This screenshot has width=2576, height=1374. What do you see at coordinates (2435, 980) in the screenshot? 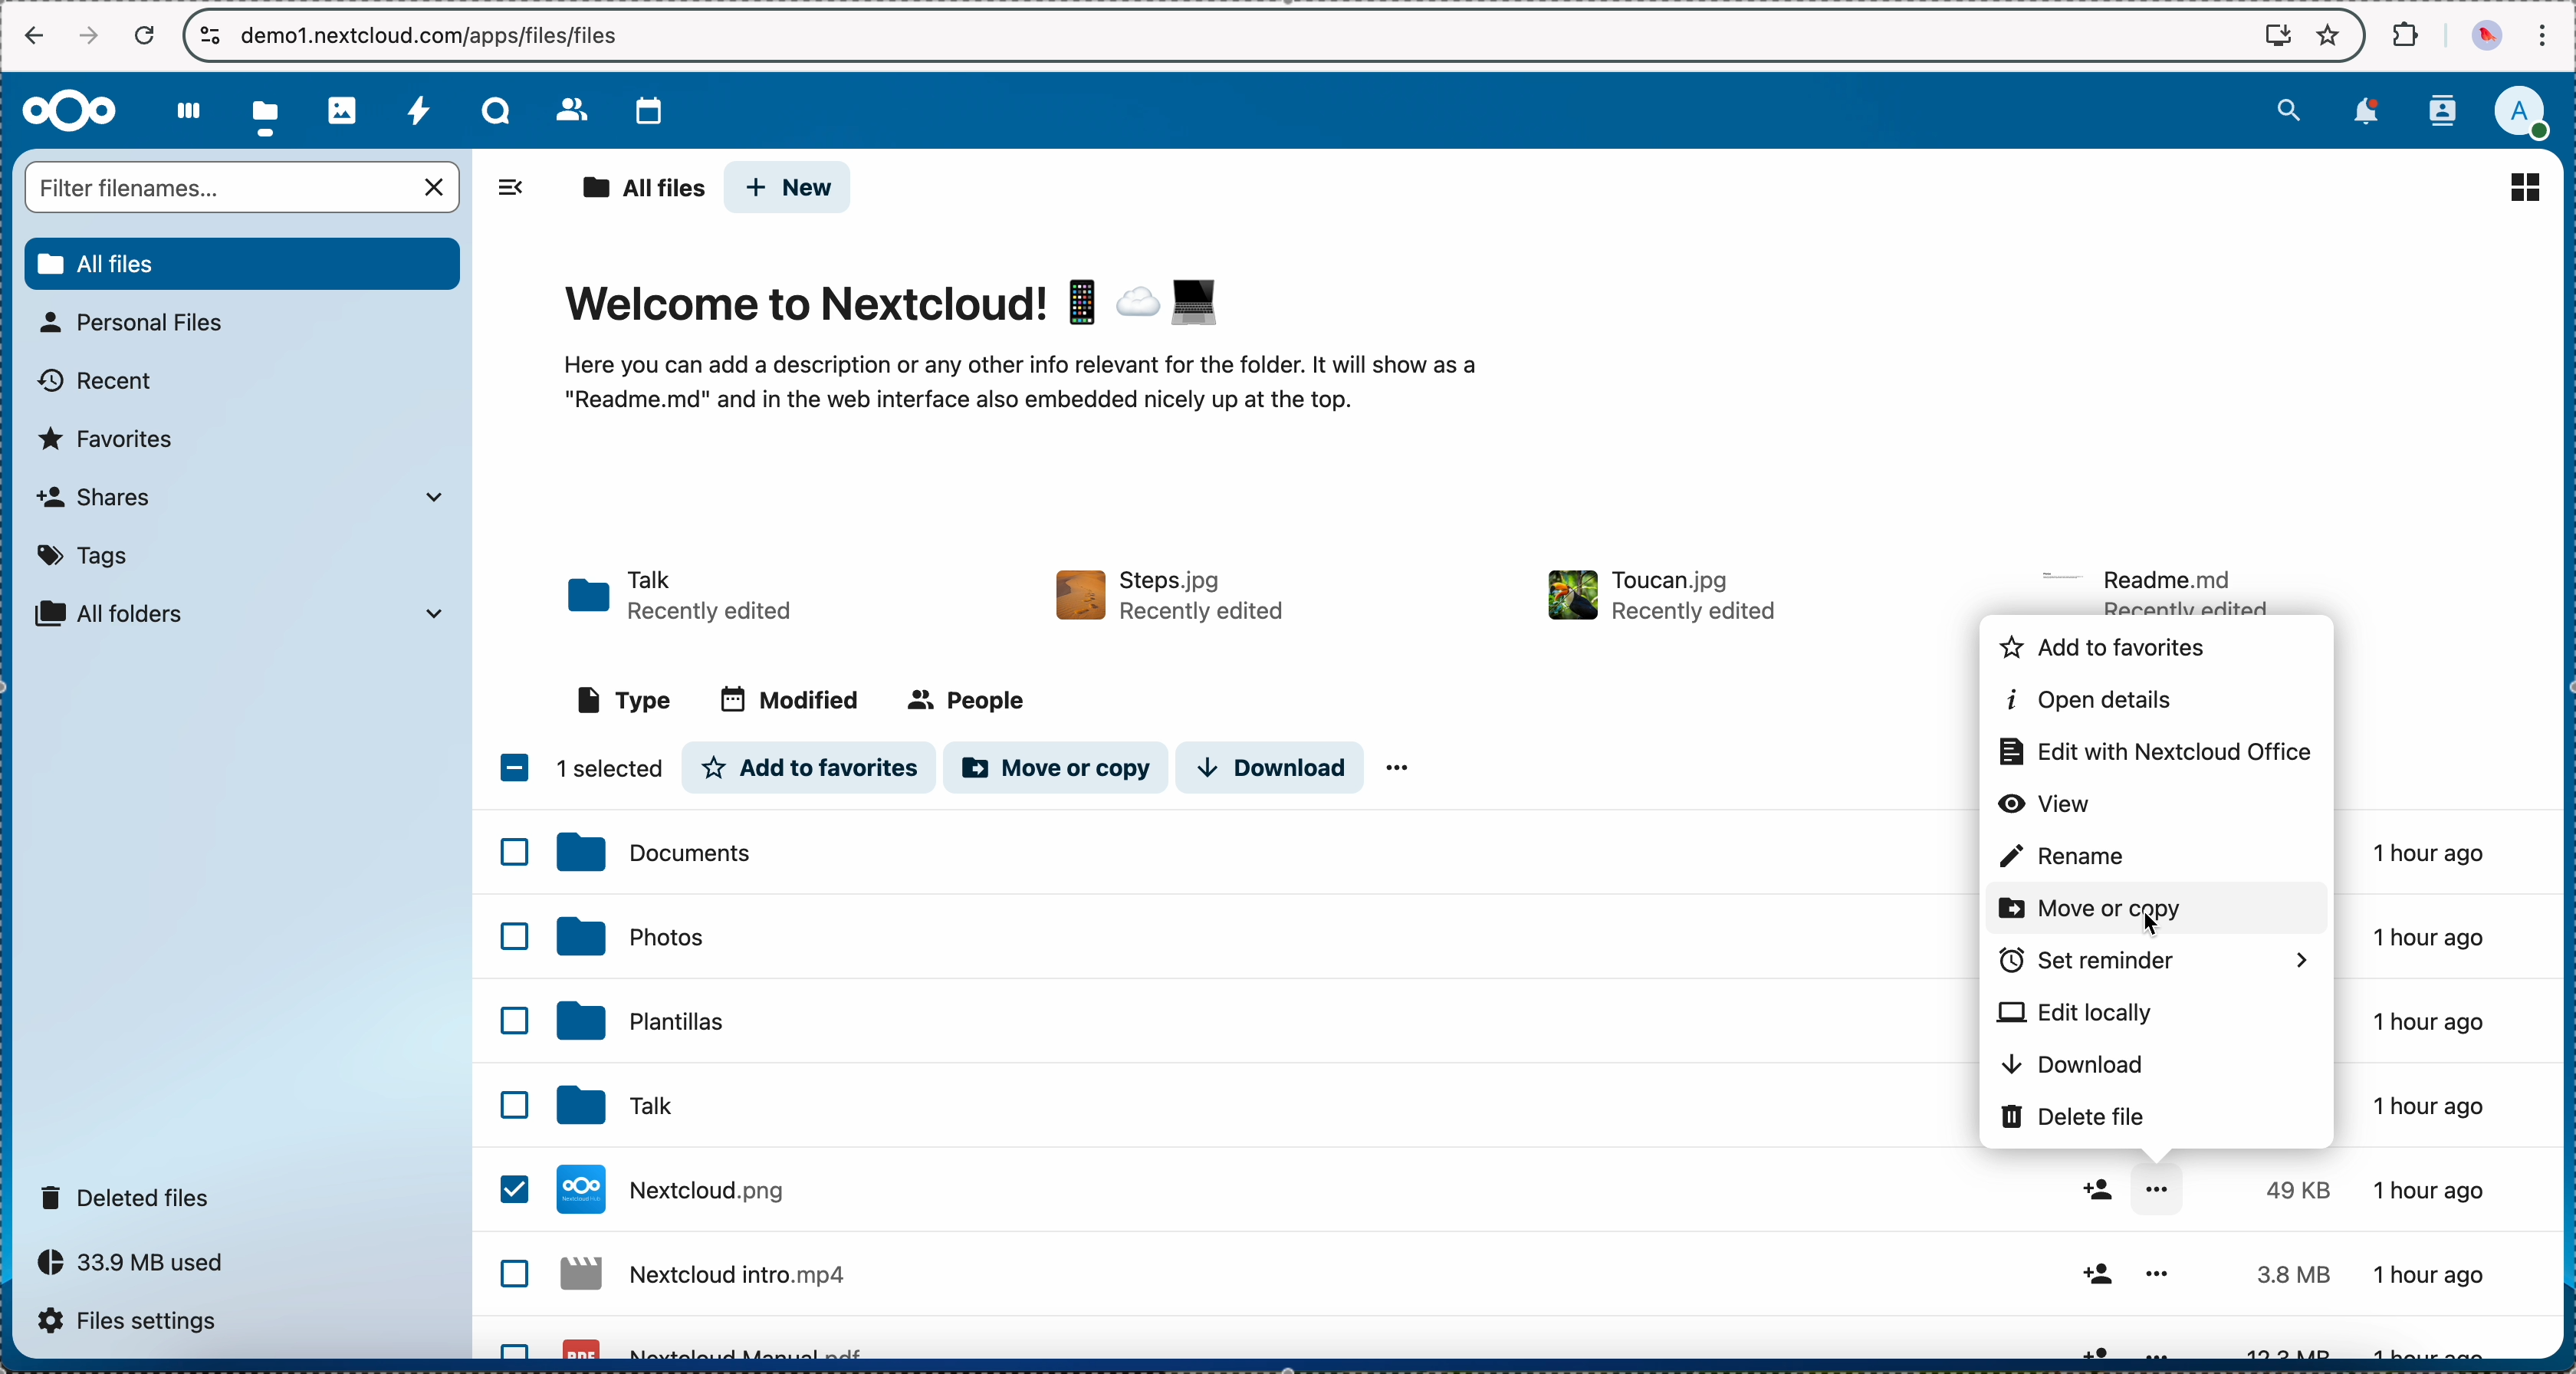
I see `1 hour ago` at bounding box center [2435, 980].